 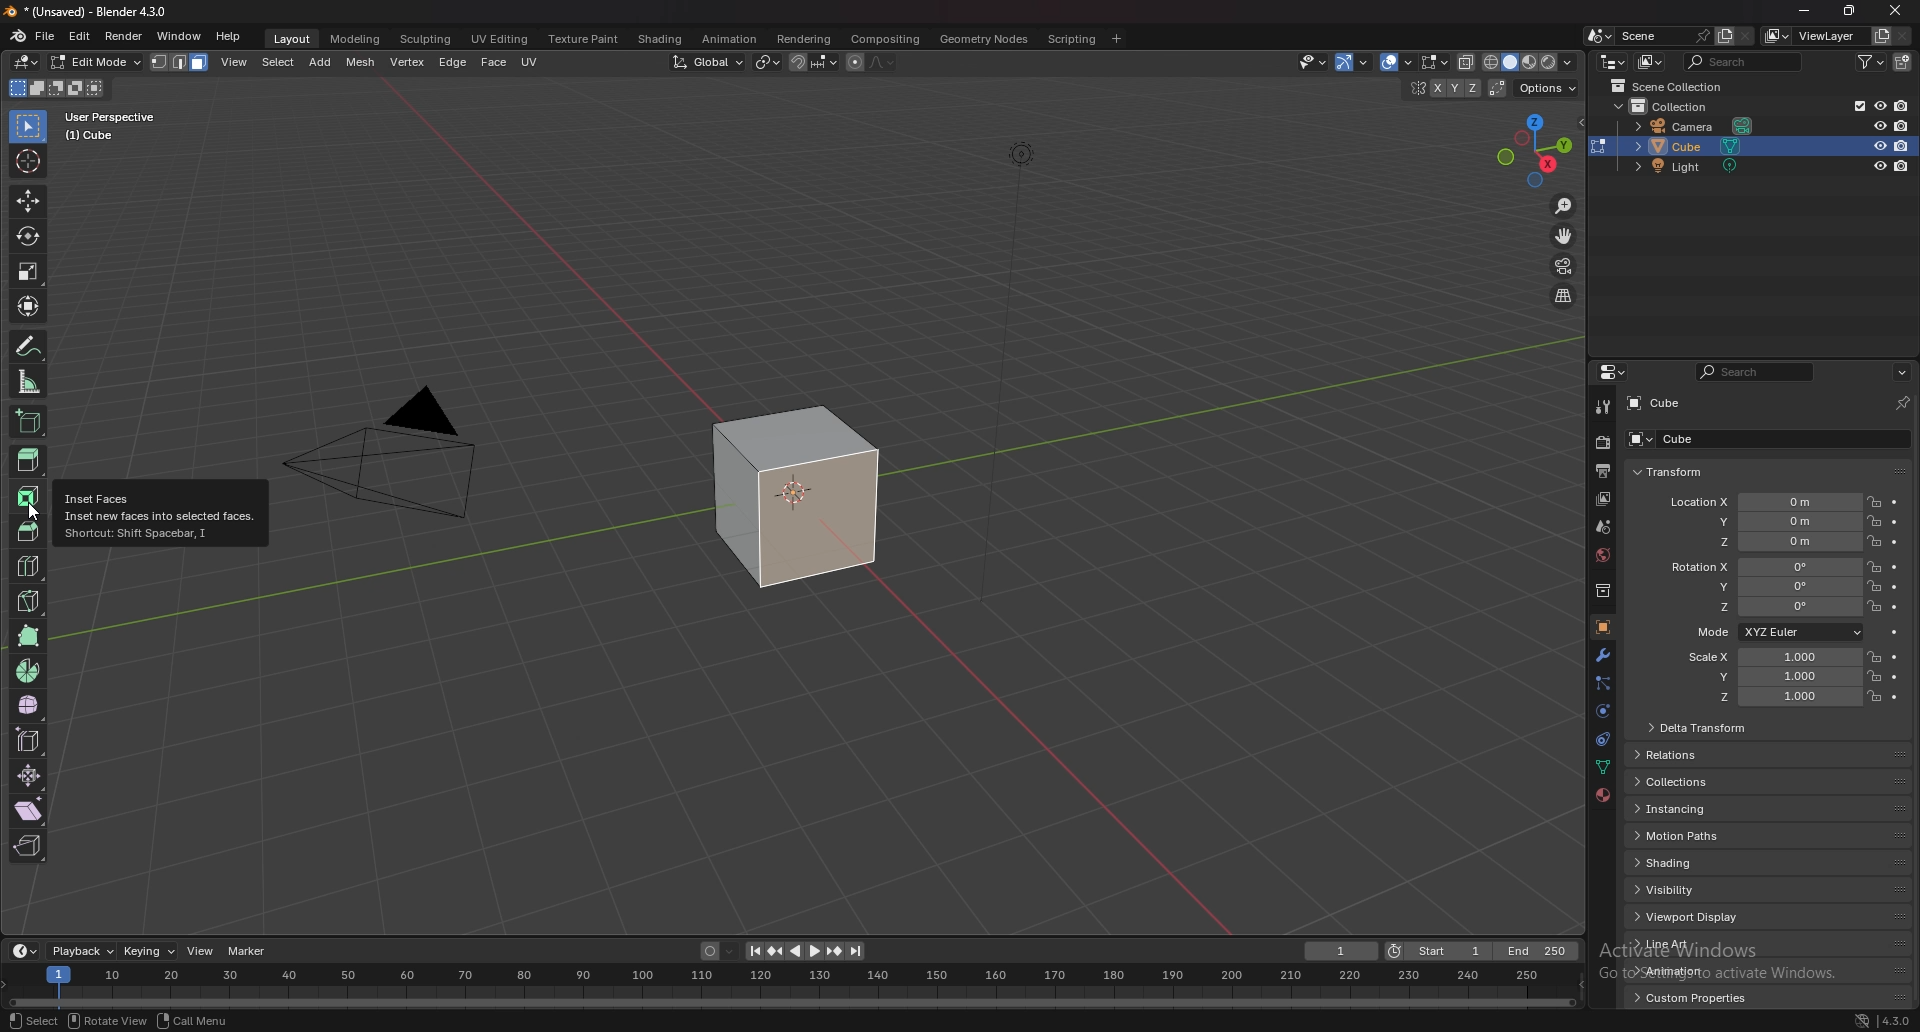 What do you see at coordinates (1894, 677) in the screenshot?
I see `animate property` at bounding box center [1894, 677].